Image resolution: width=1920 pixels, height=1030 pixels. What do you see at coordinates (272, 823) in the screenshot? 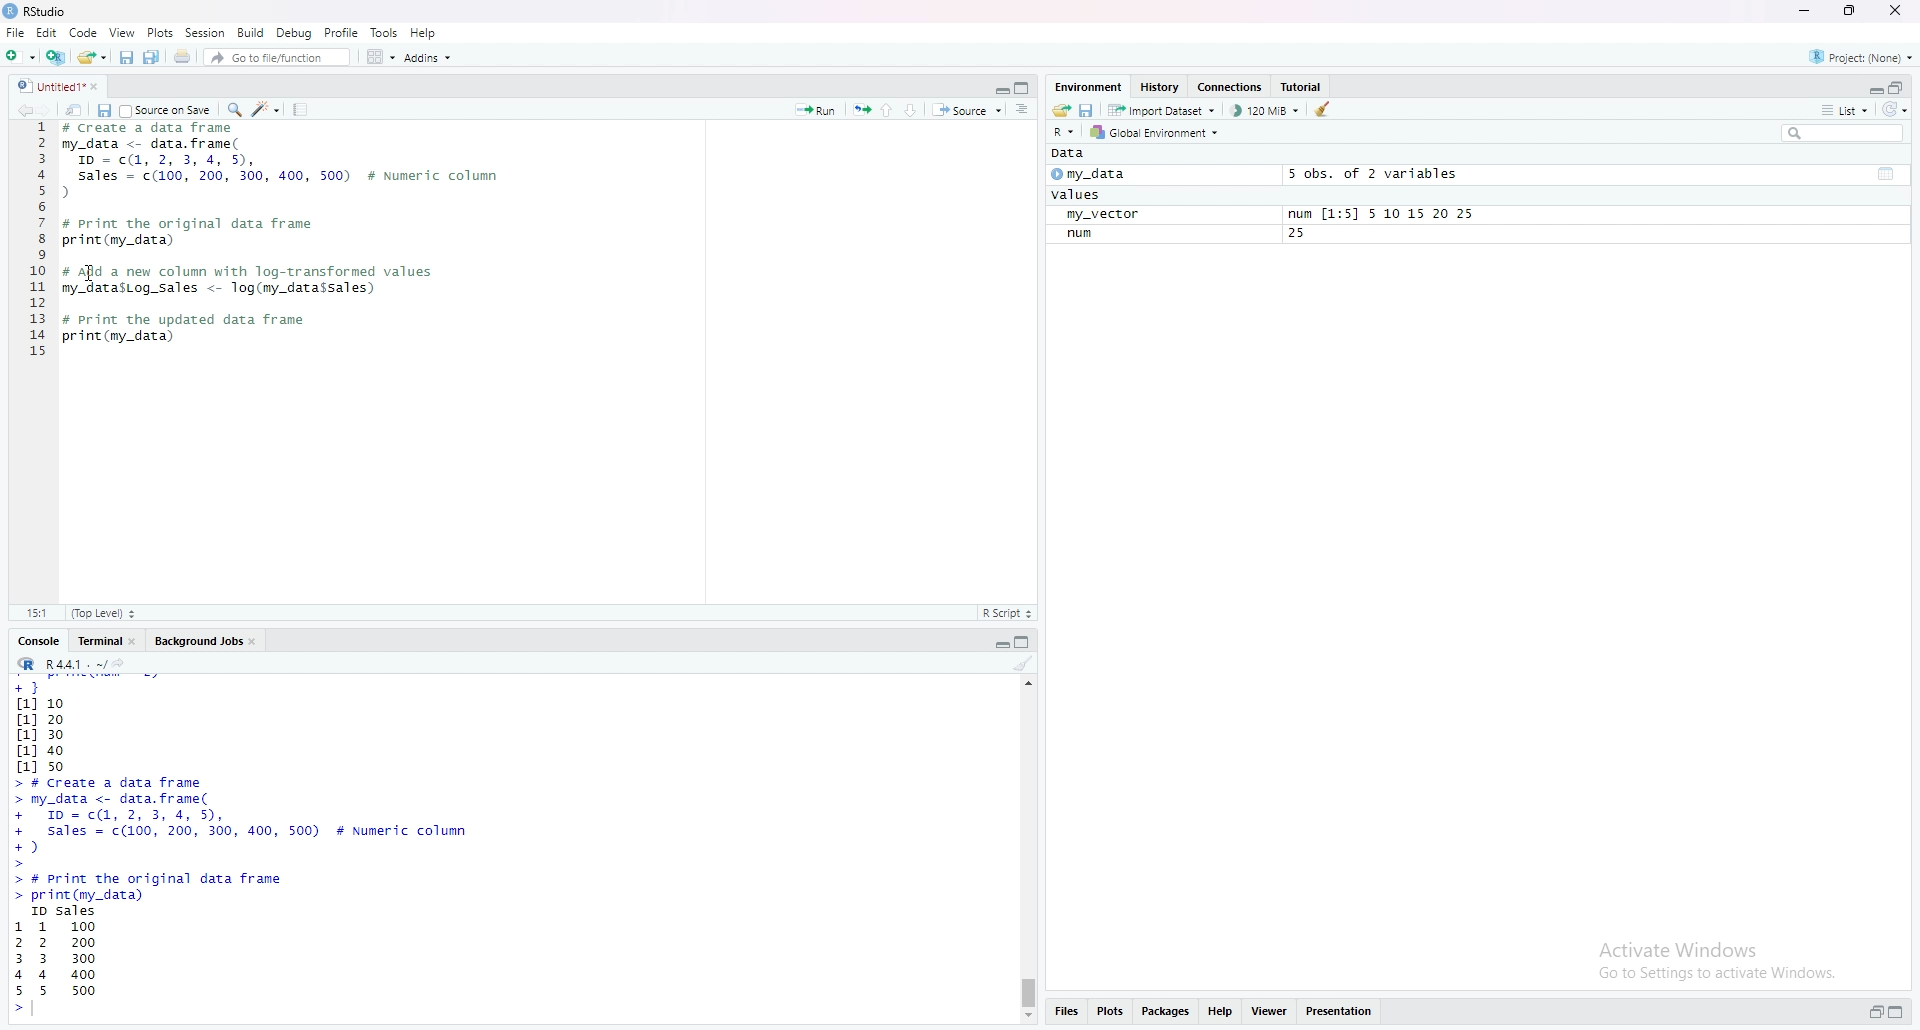
I see `sales & id data frame` at bounding box center [272, 823].